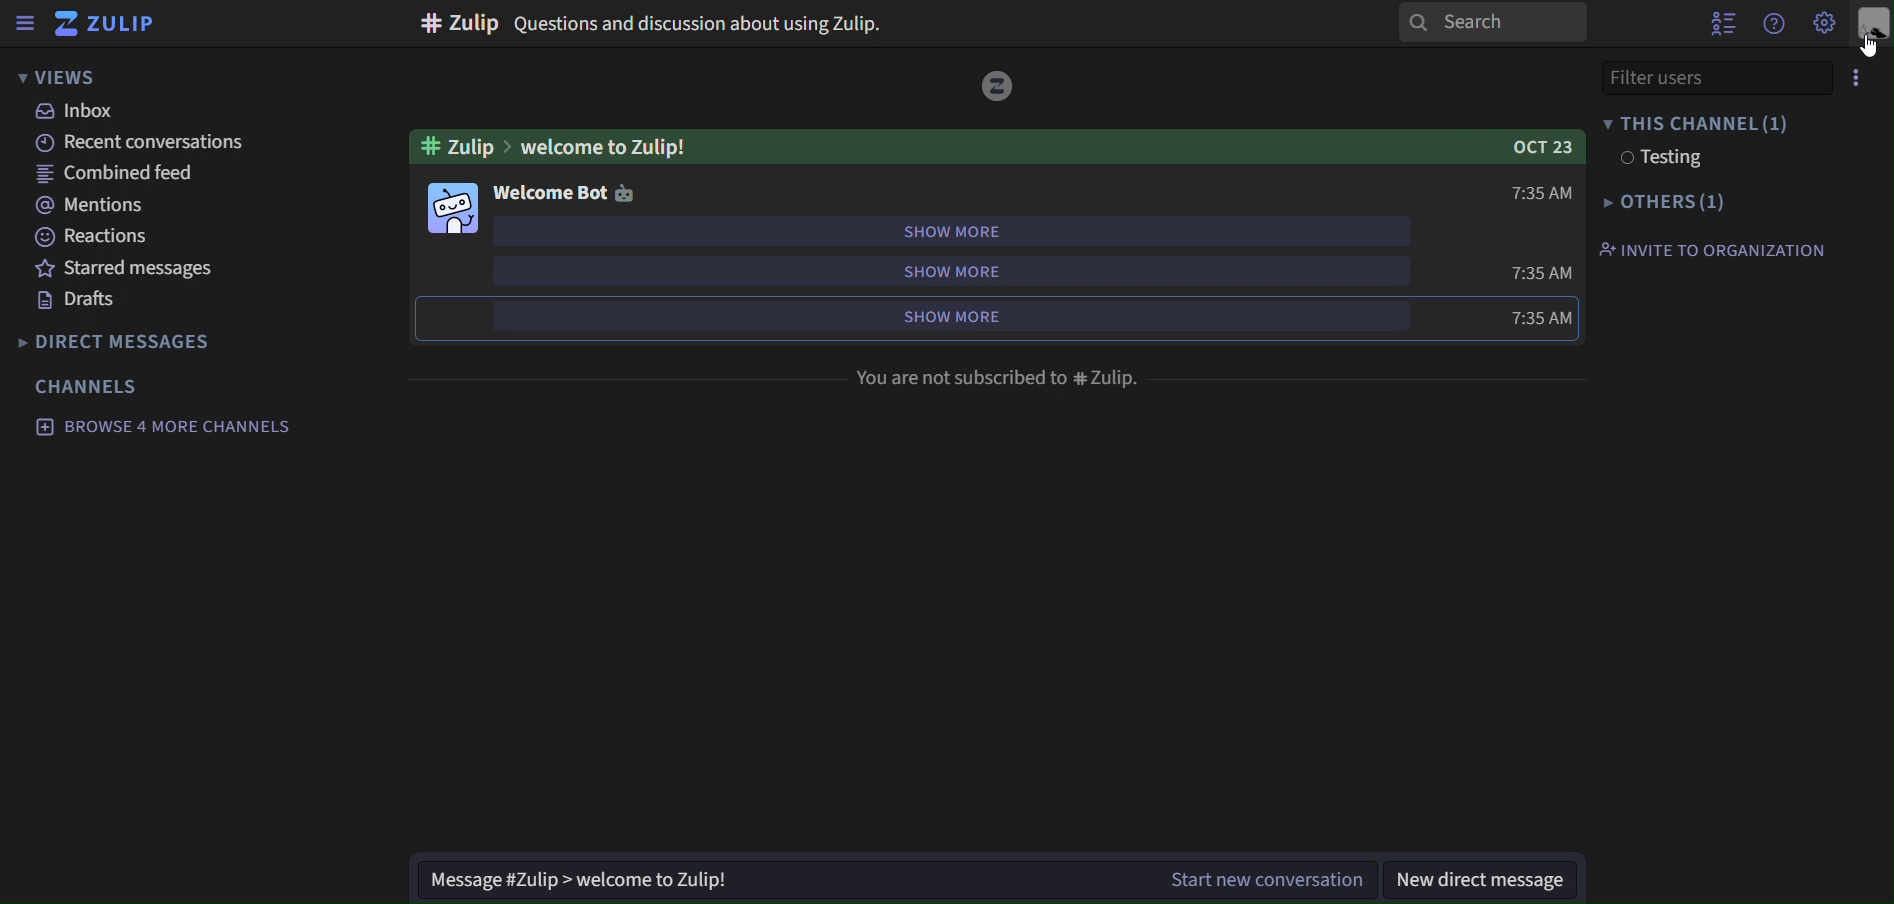 The image size is (1894, 904). I want to click on show more, so click(980, 229).